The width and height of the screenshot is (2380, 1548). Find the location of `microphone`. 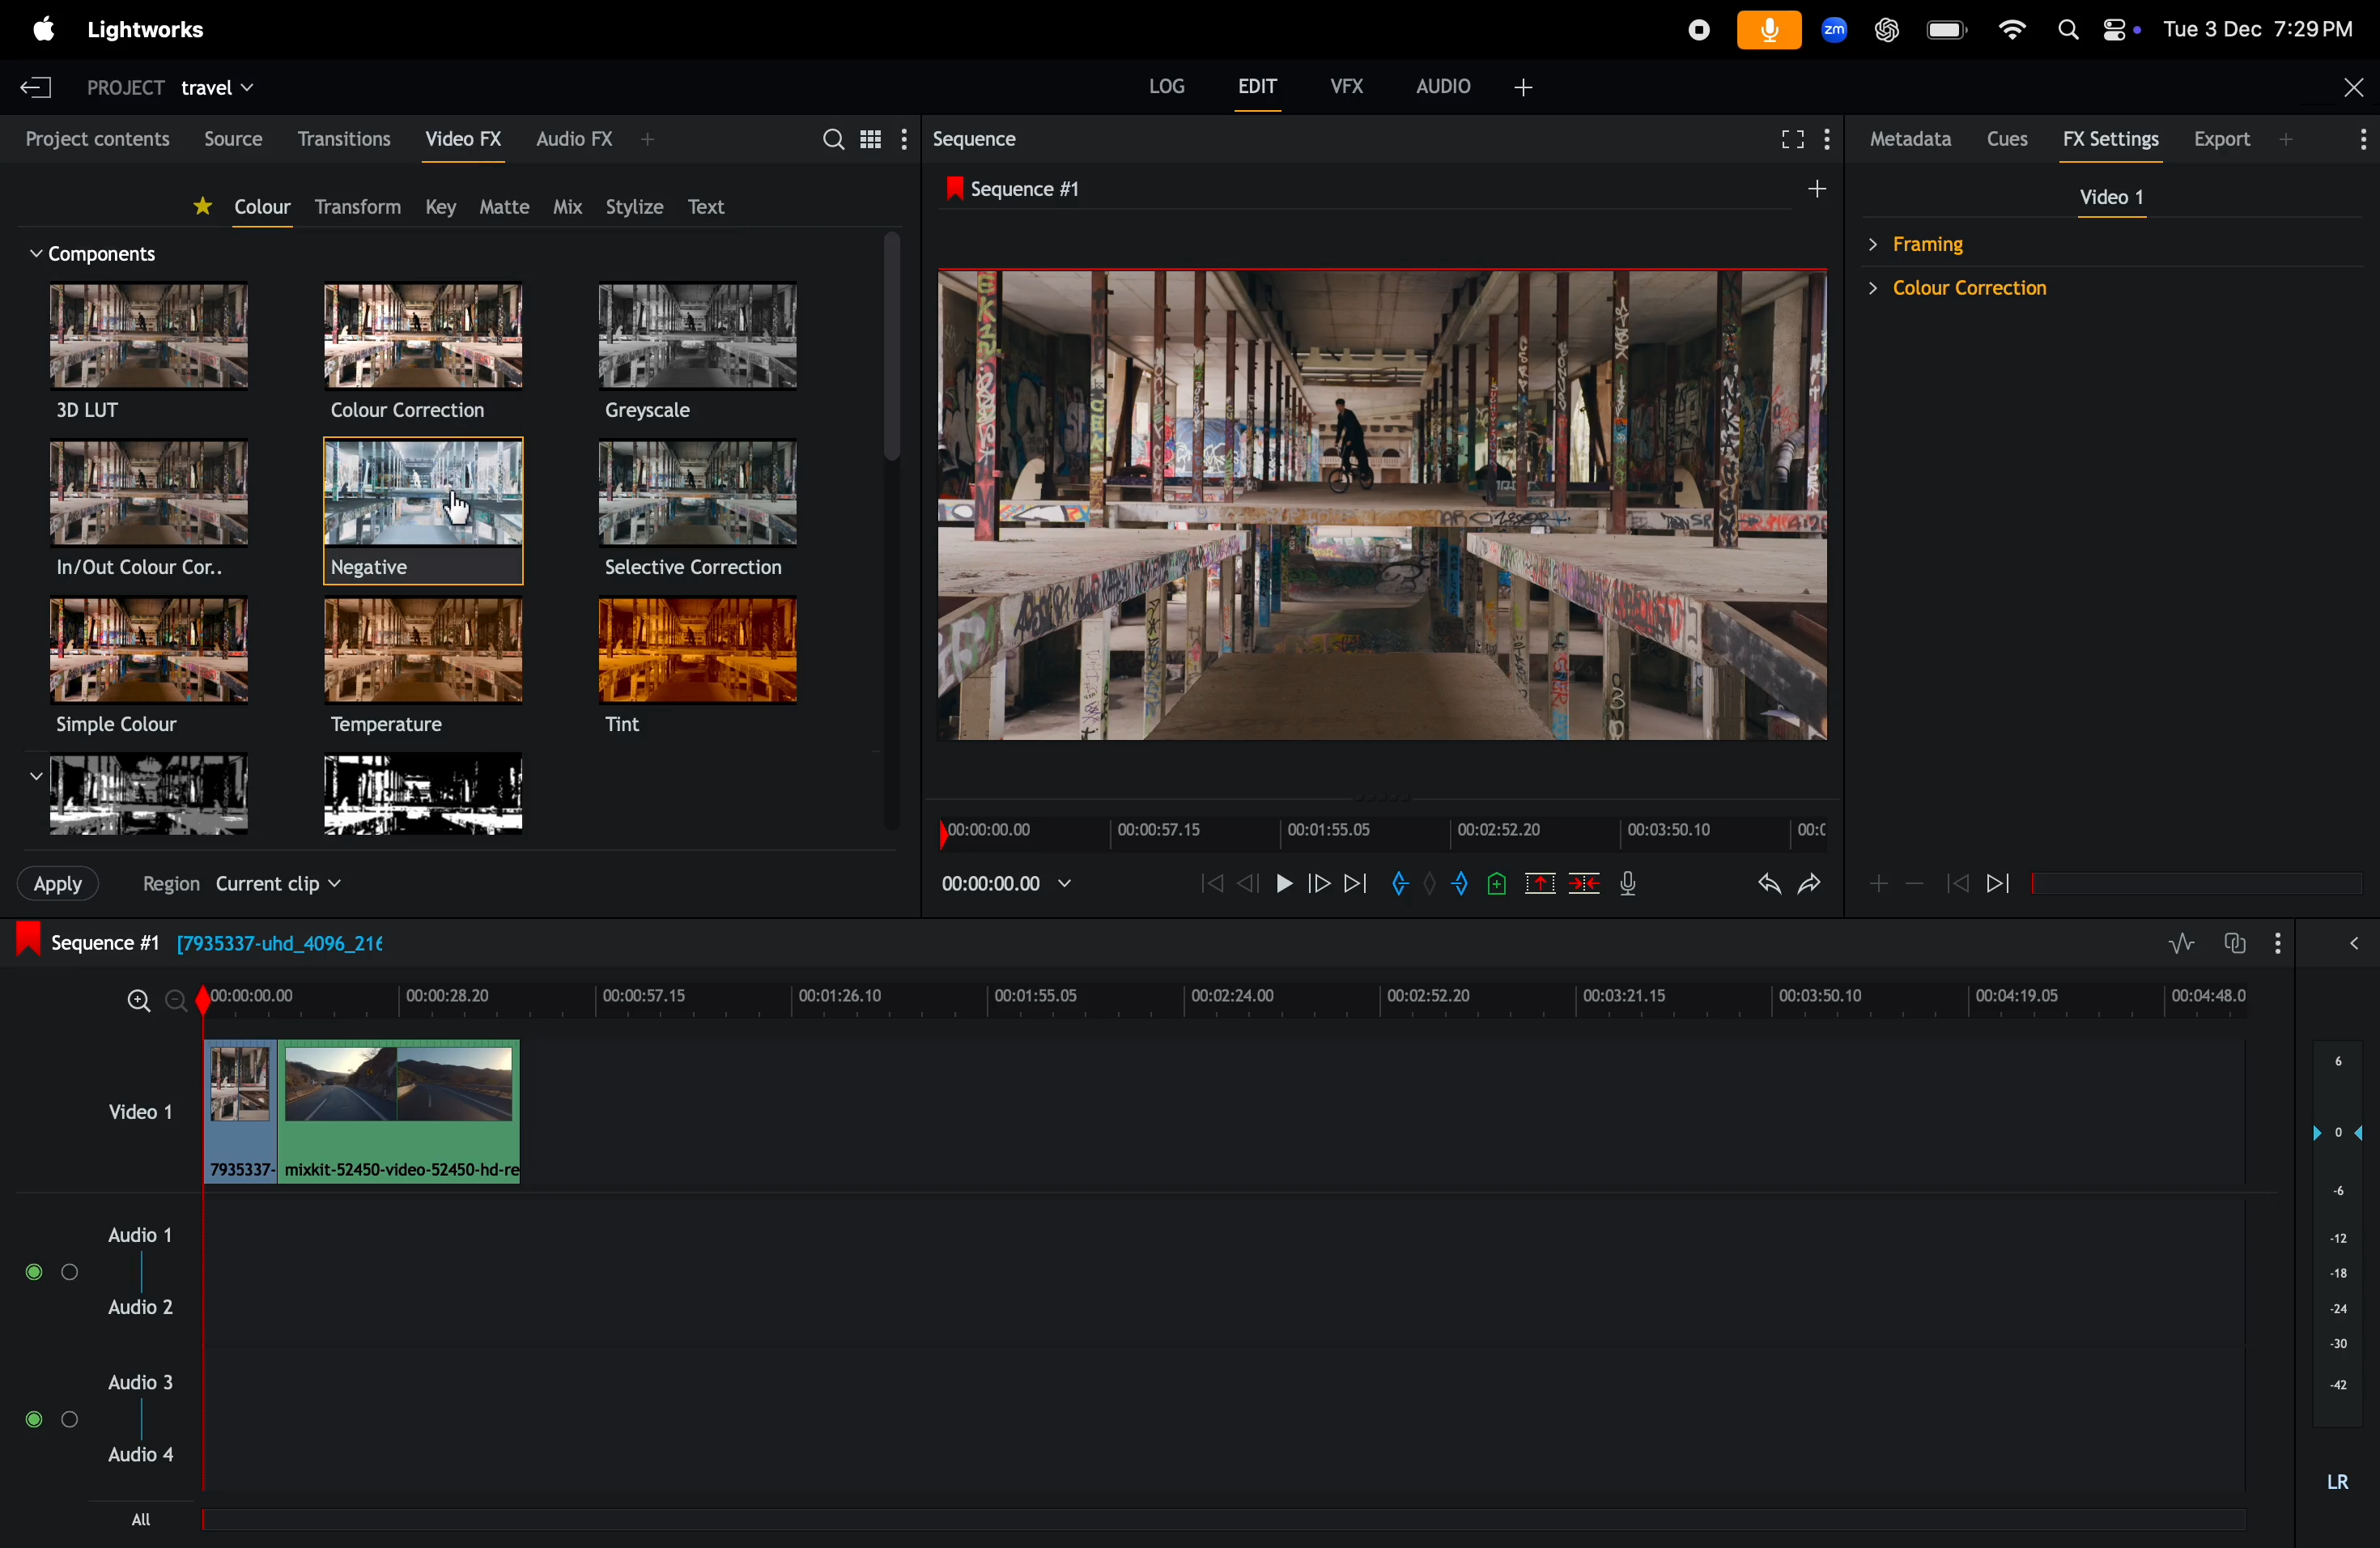

microphone is located at coordinates (1771, 31).